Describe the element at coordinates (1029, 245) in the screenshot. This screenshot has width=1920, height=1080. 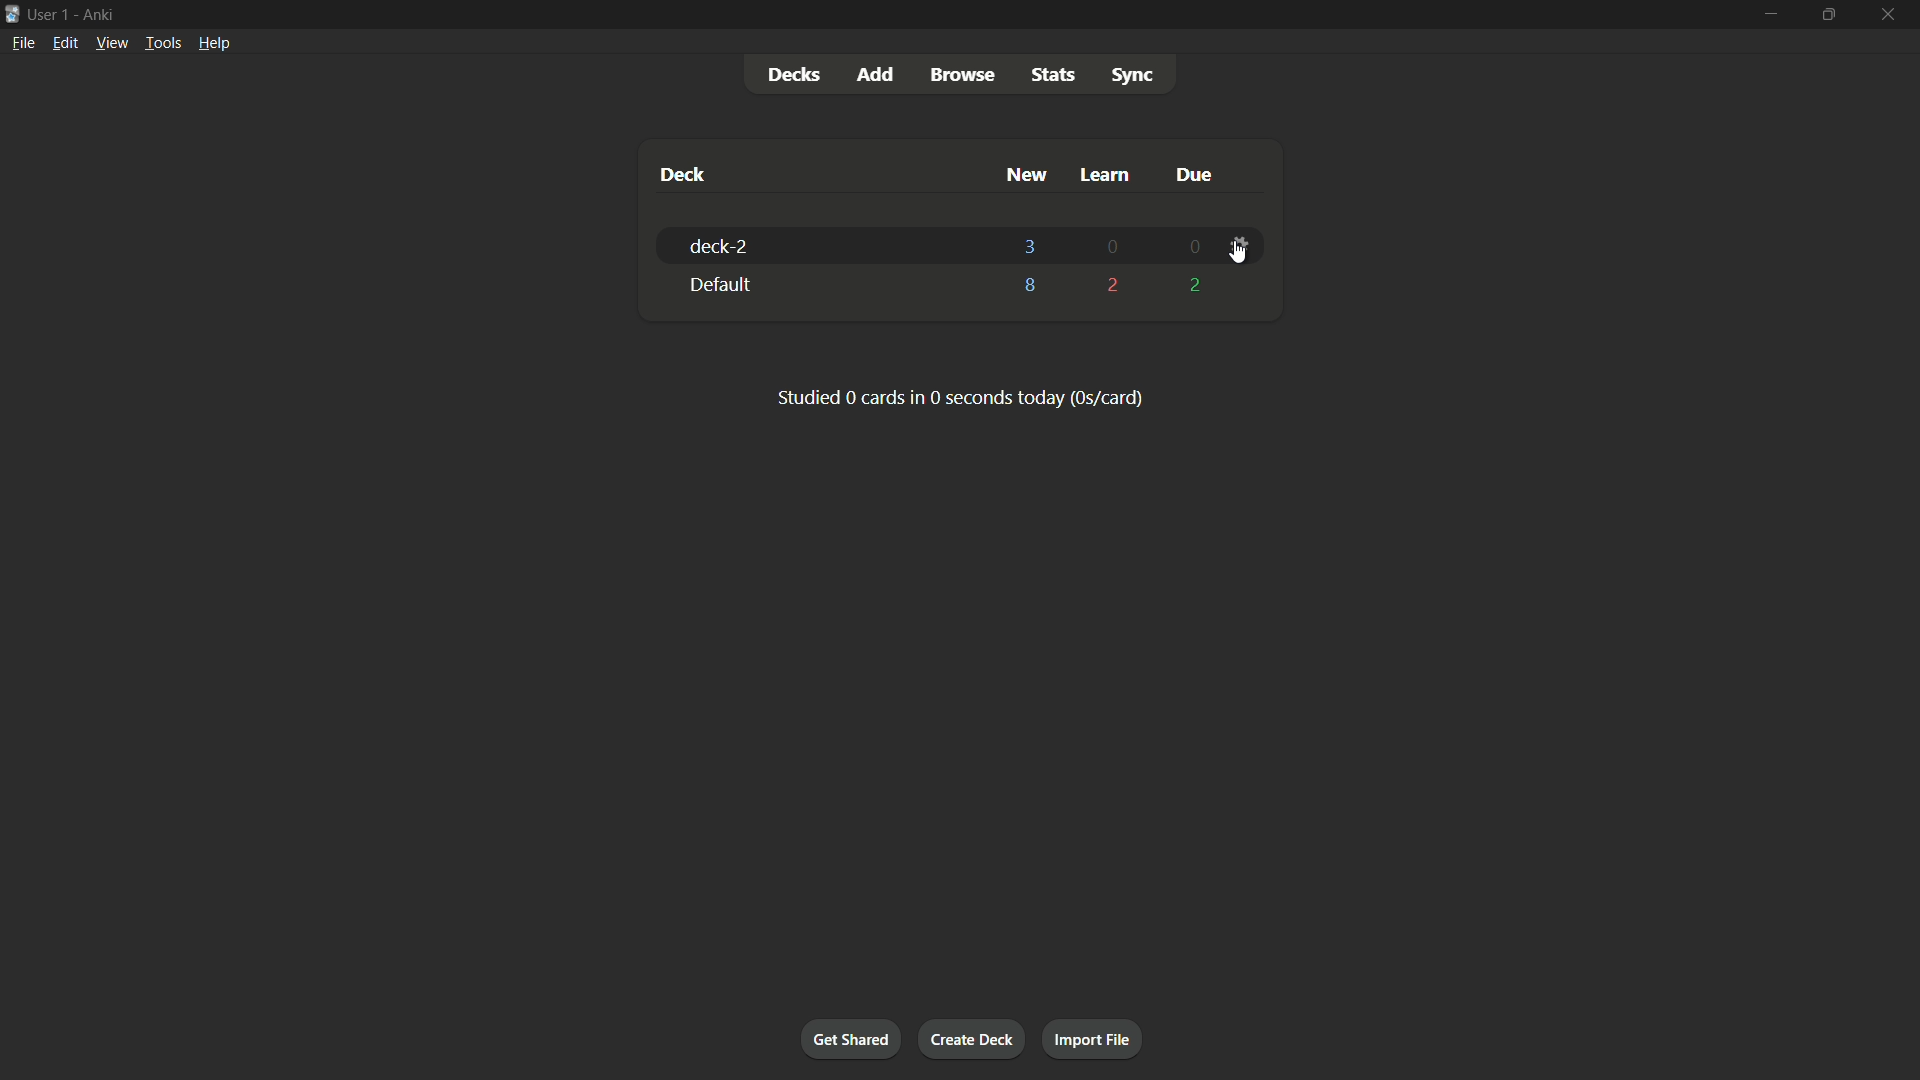
I see `3` at that location.